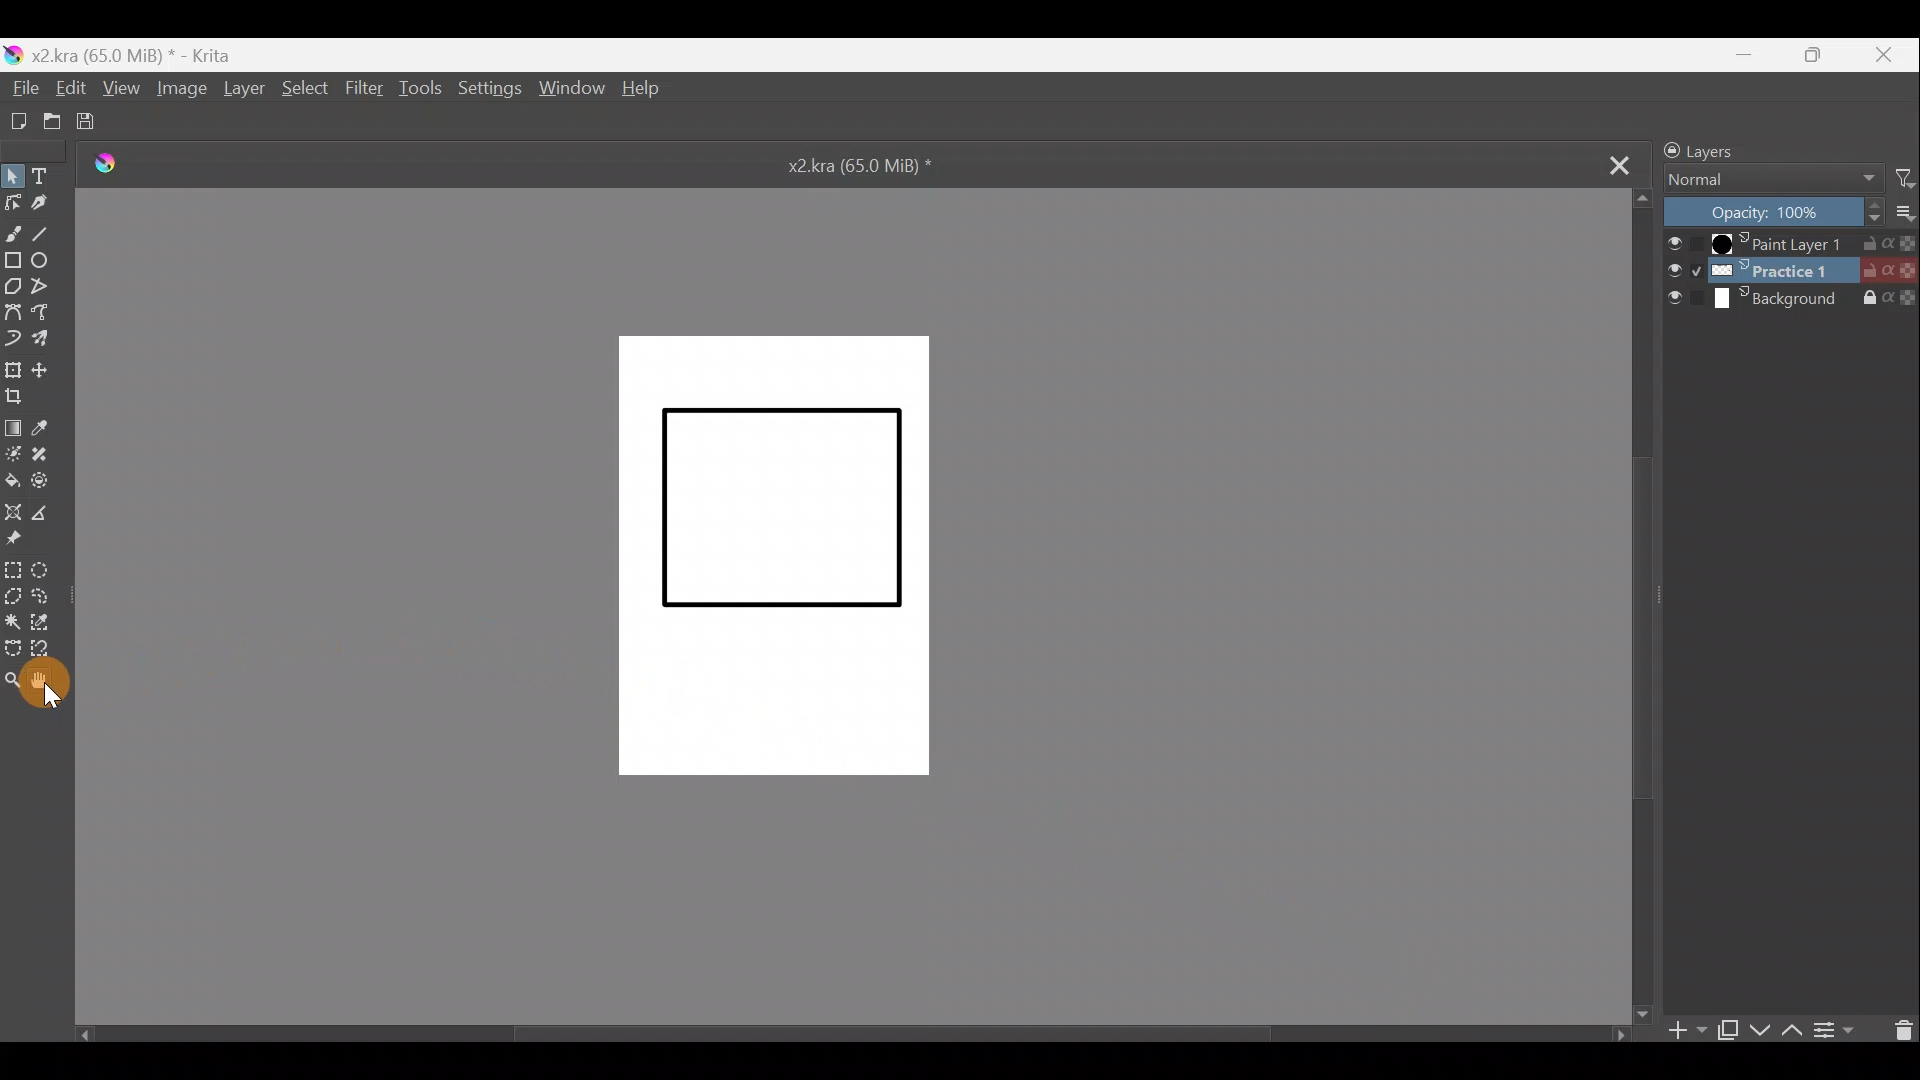 Image resolution: width=1920 pixels, height=1080 pixels. What do you see at coordinates (1901, 214) in the screenshot?
I see `More` at bounding box center [1901, 214].